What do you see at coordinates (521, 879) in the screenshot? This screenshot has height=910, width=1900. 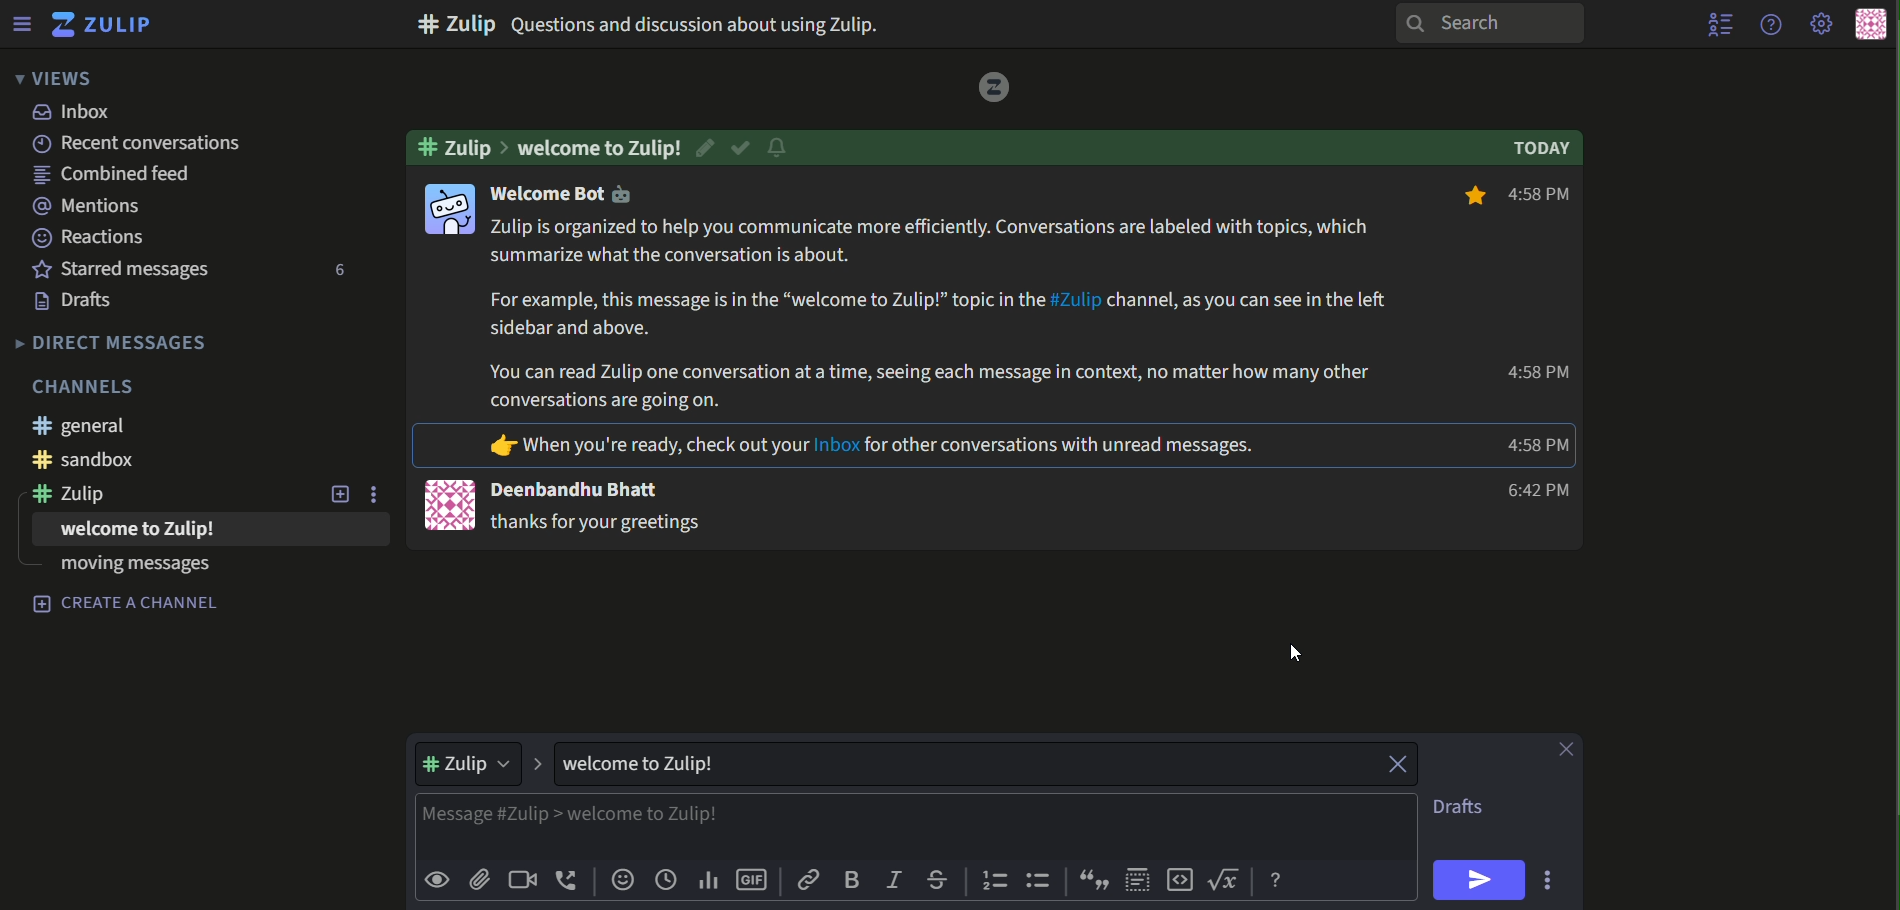 I see `add video call` at bounding box center [521, 879].